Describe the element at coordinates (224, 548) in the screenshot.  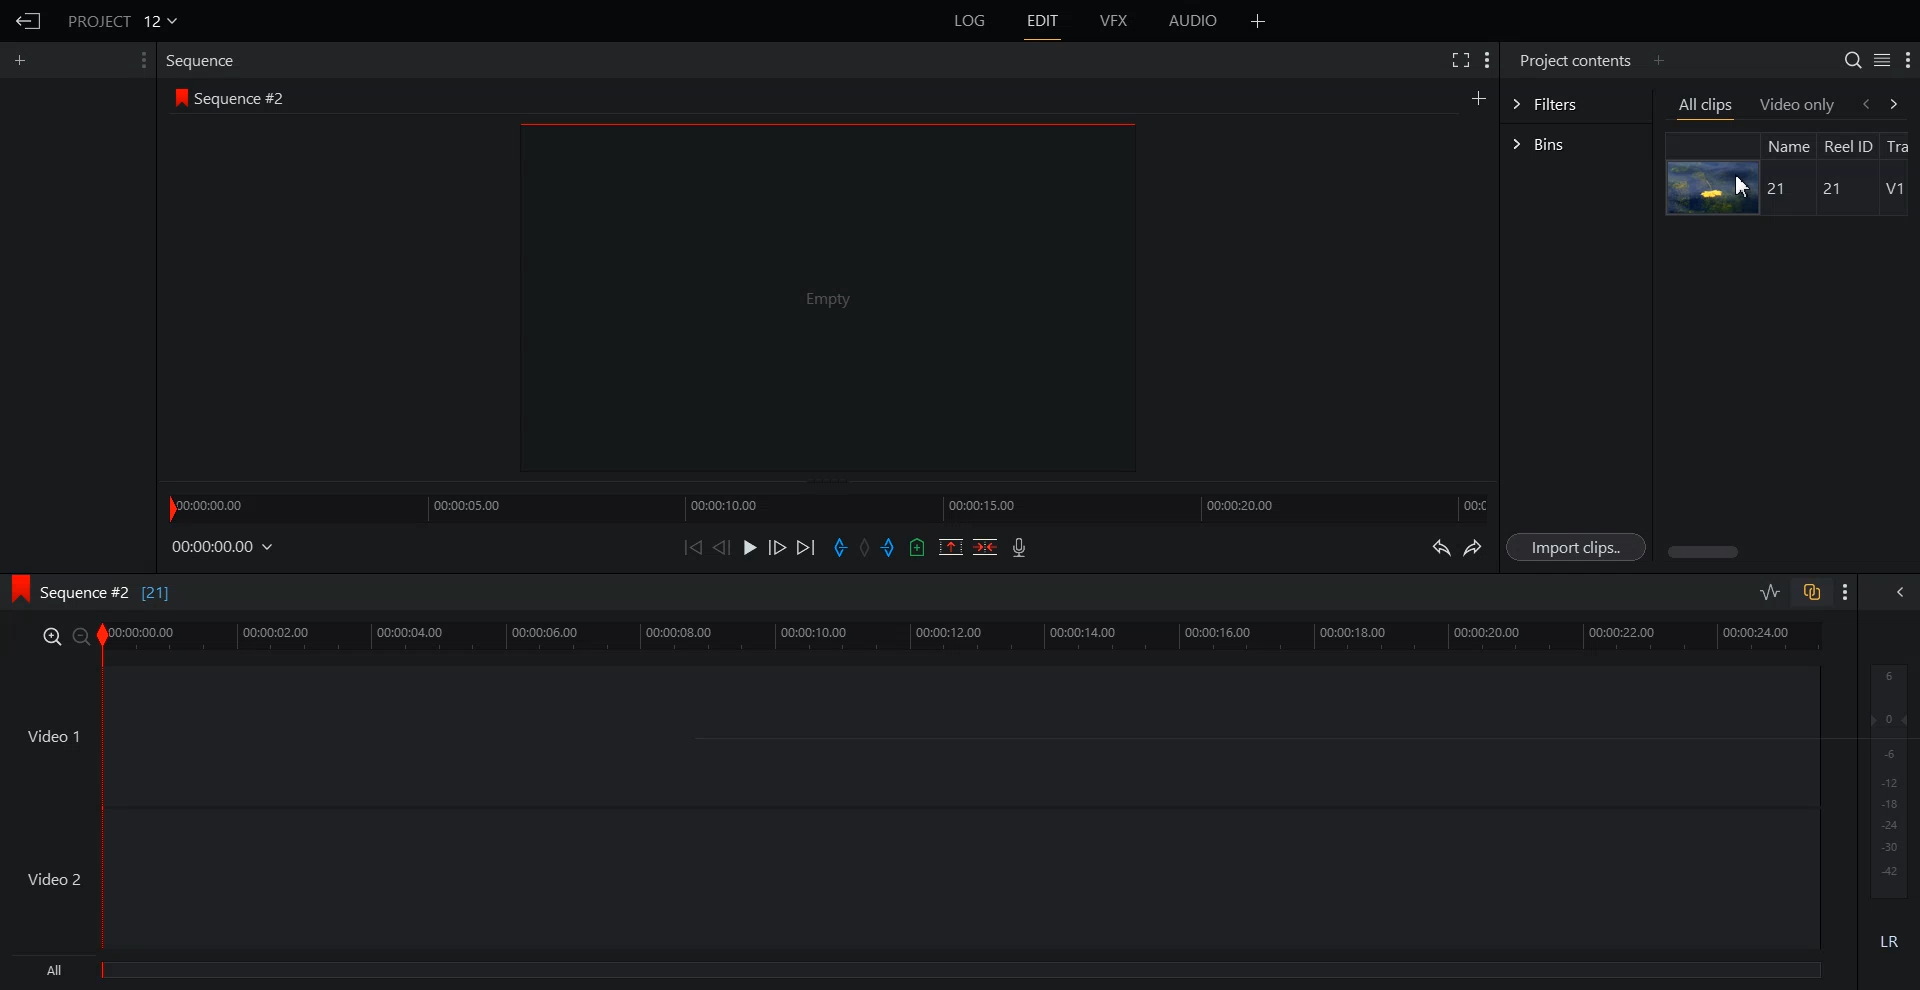
I see `00:00:00.00` at that location.